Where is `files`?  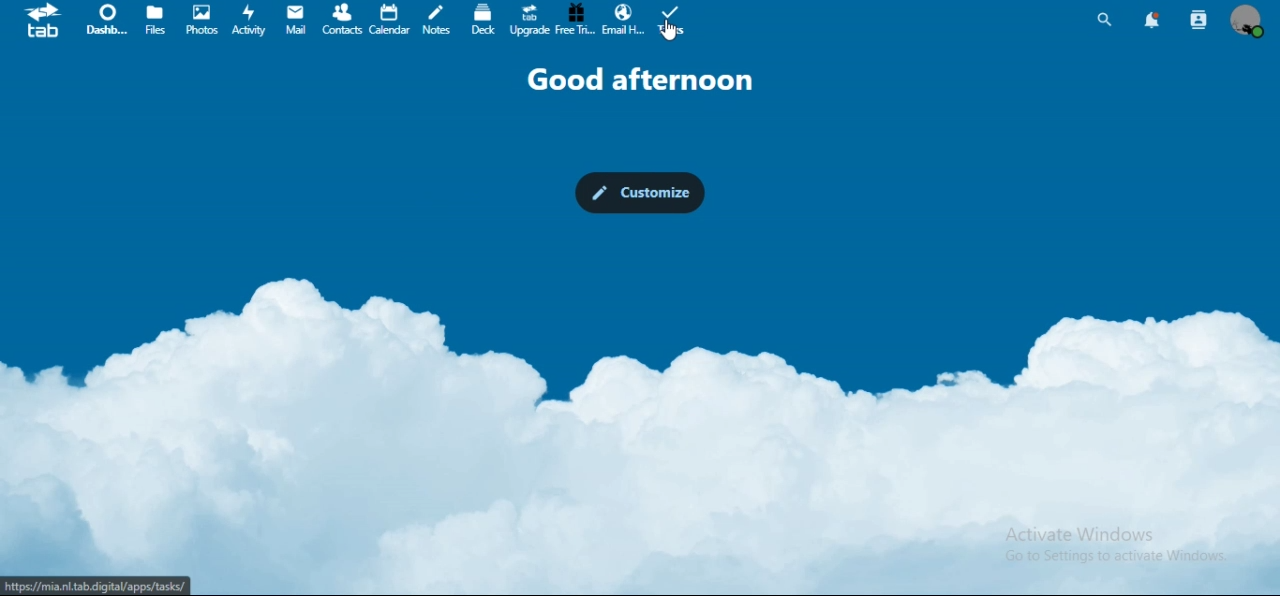
files is located at coordinates (156, 21).